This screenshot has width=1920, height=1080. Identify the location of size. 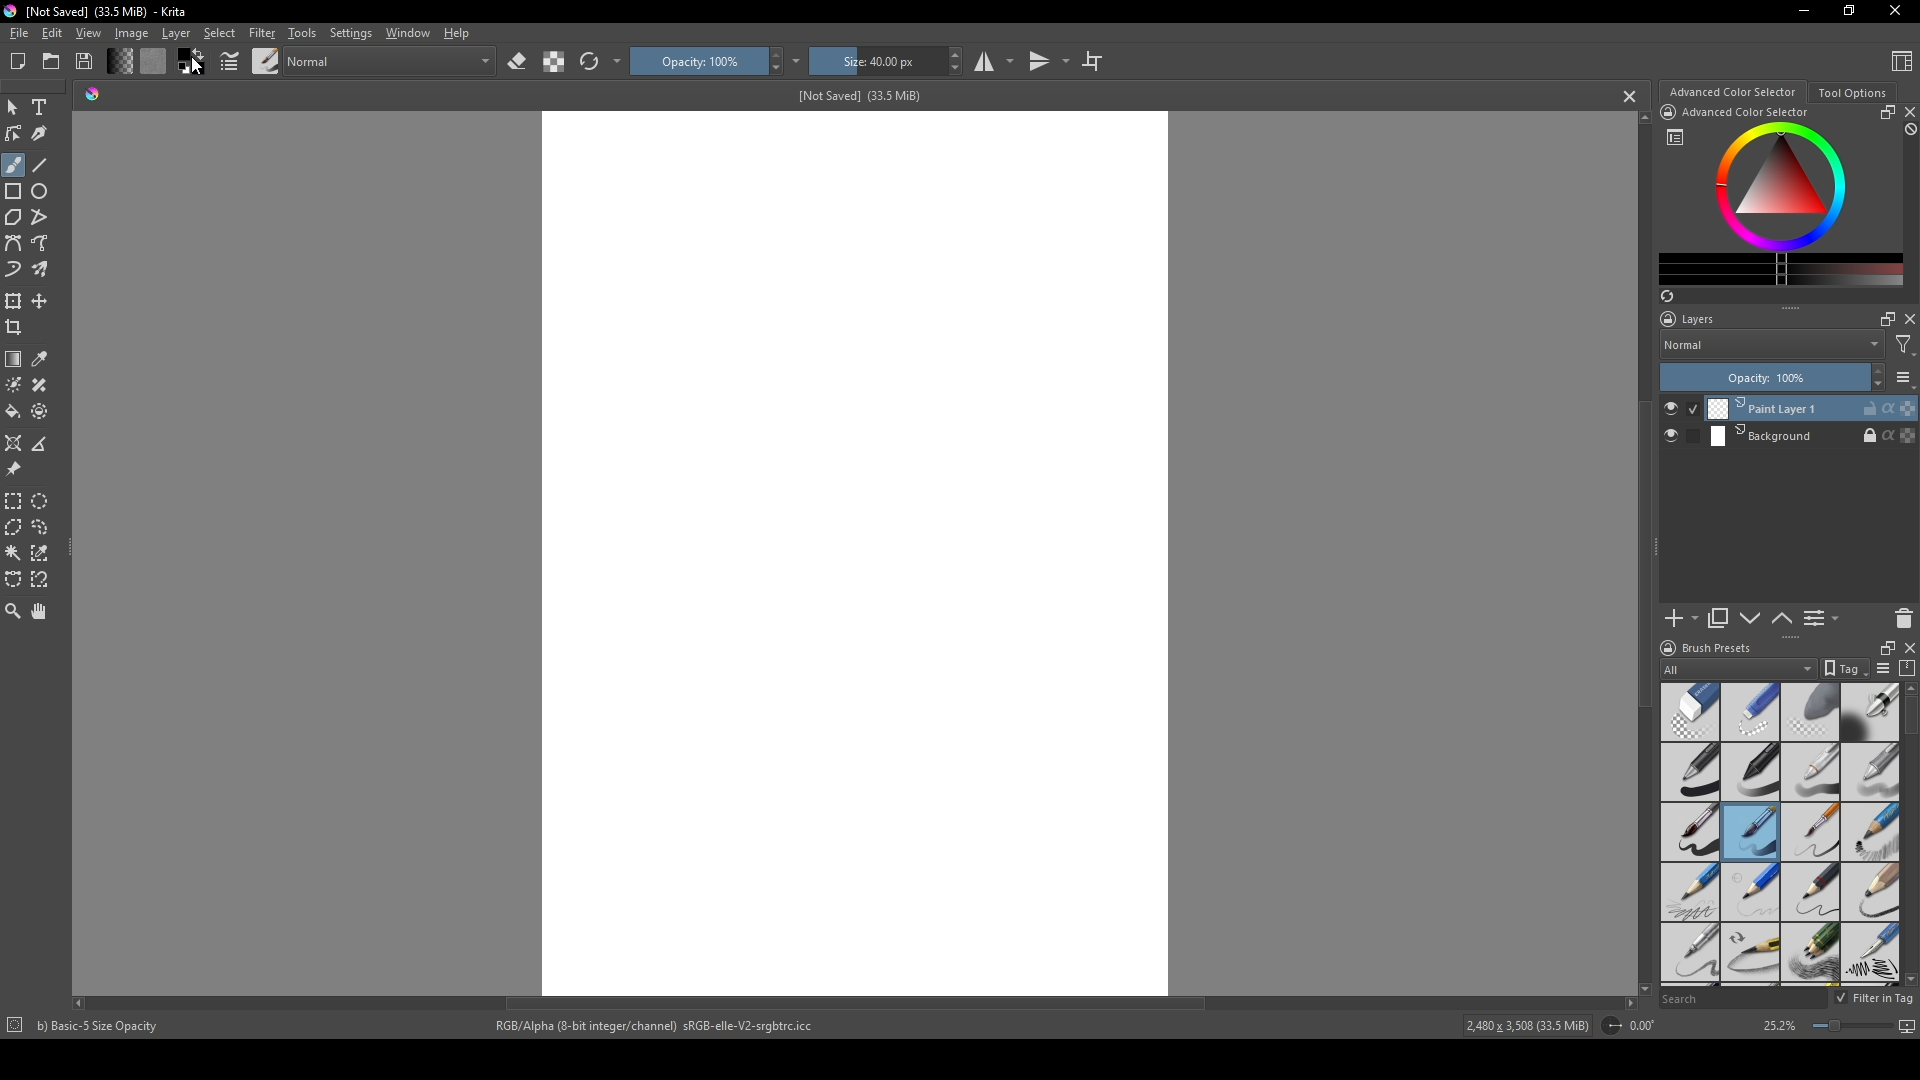
(876, 61).